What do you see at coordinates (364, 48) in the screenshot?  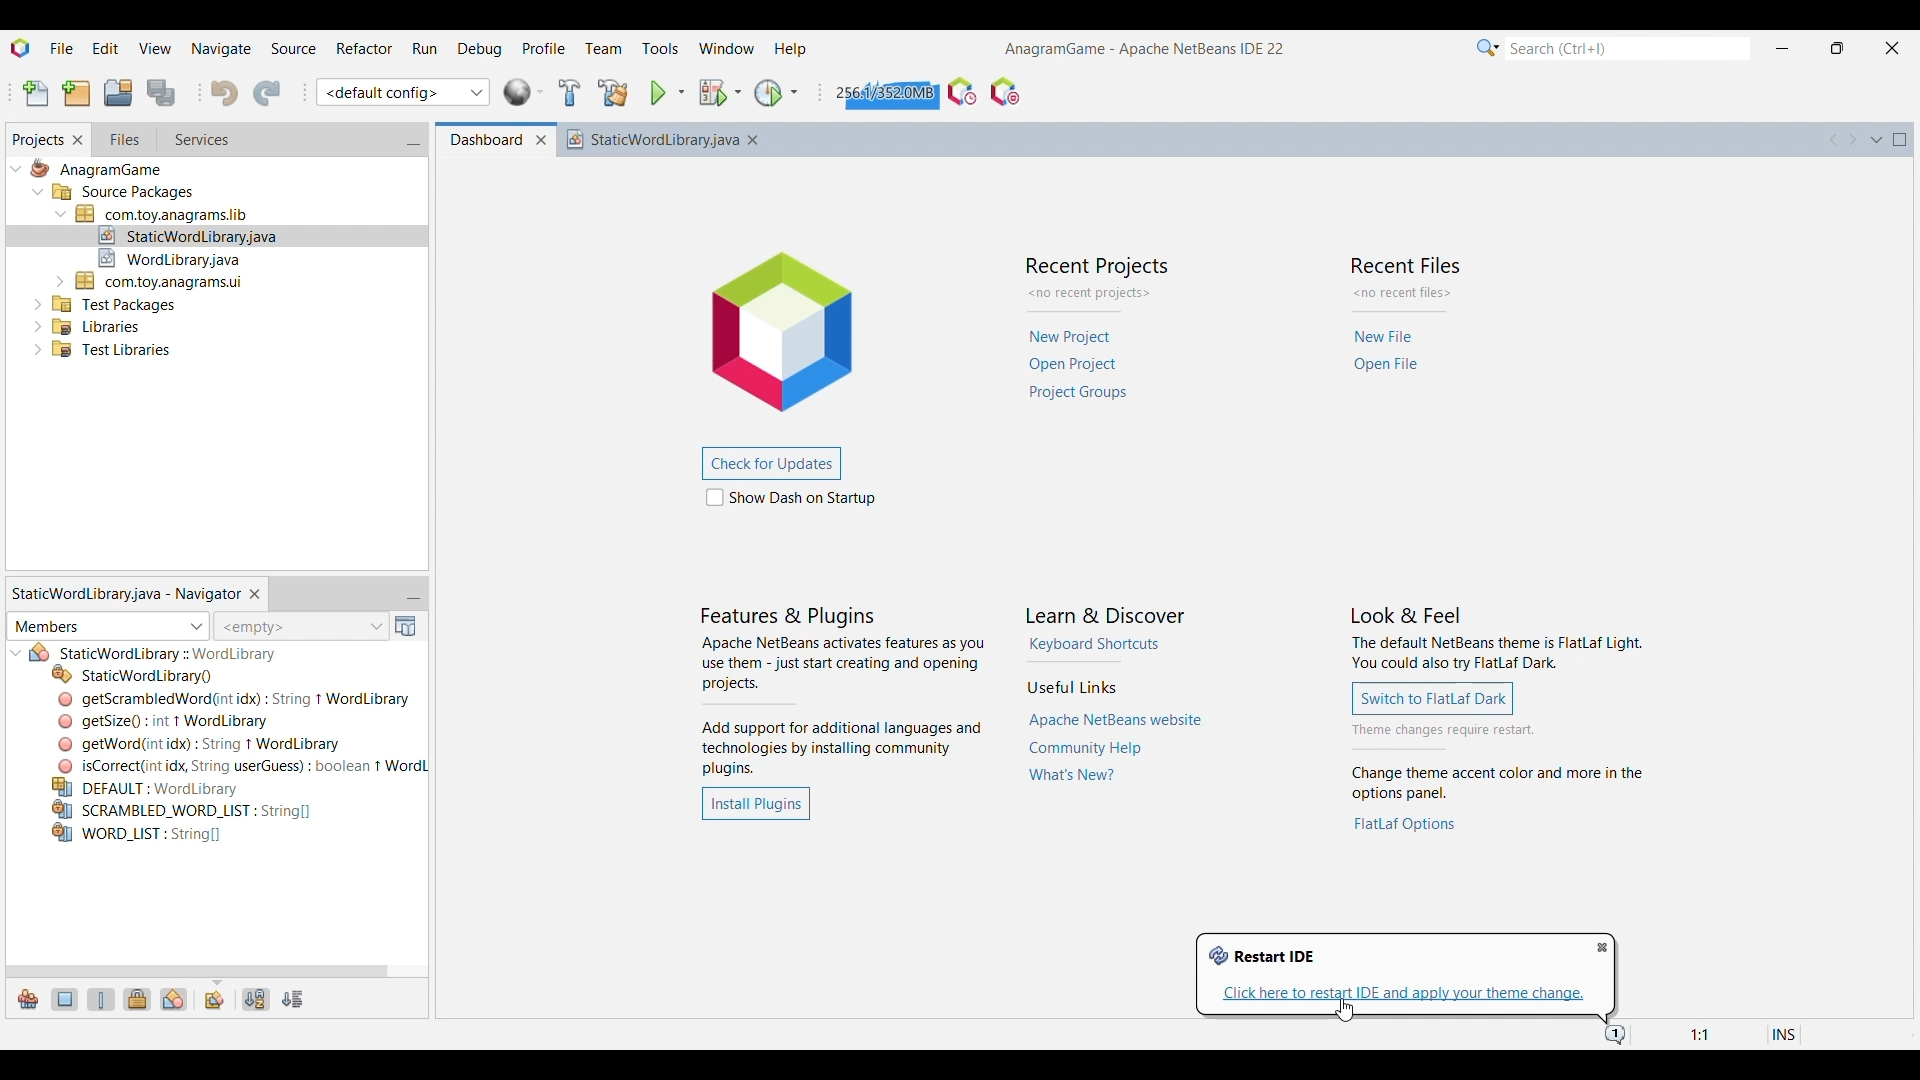 I see `Refactor menu` at bounding box center [364, 48].